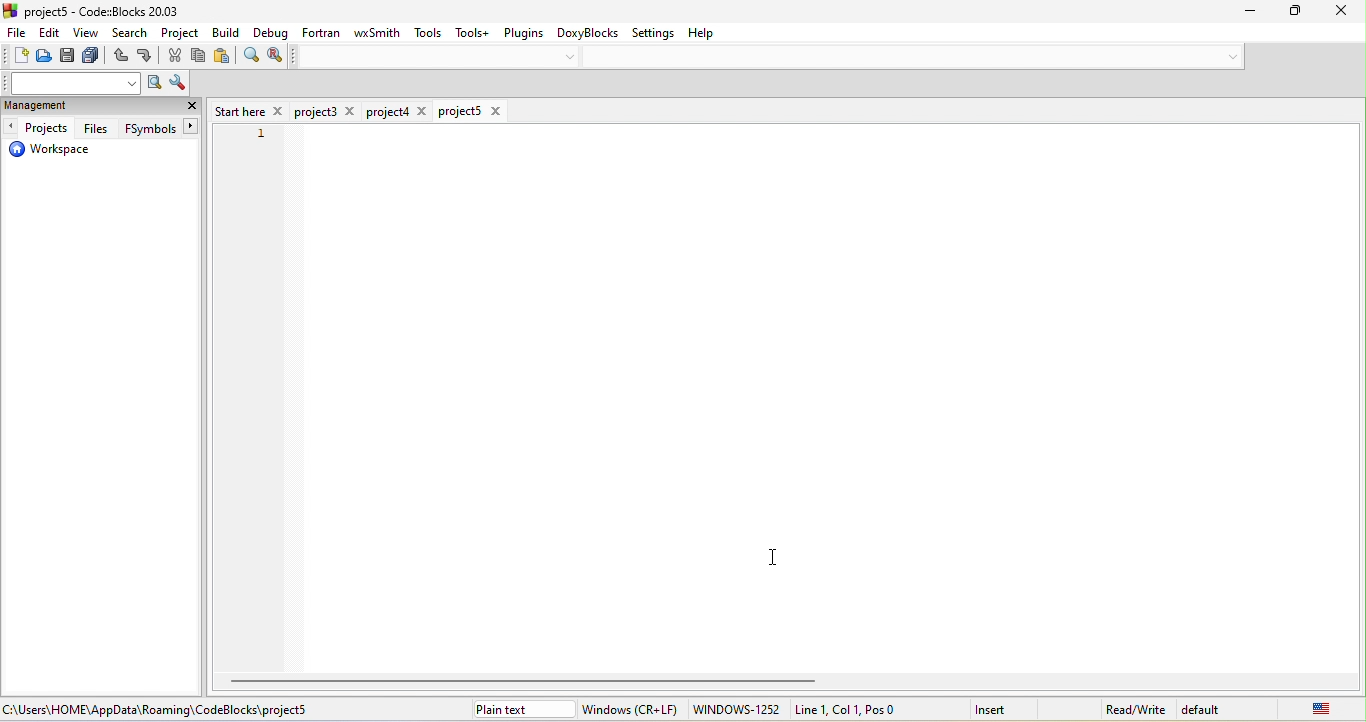 The width and height of the screenshot is (1366, 722). What do you see at coordinates (94, 58) in the screenshot?
I see `save everything` at bounding box center [94, 58].